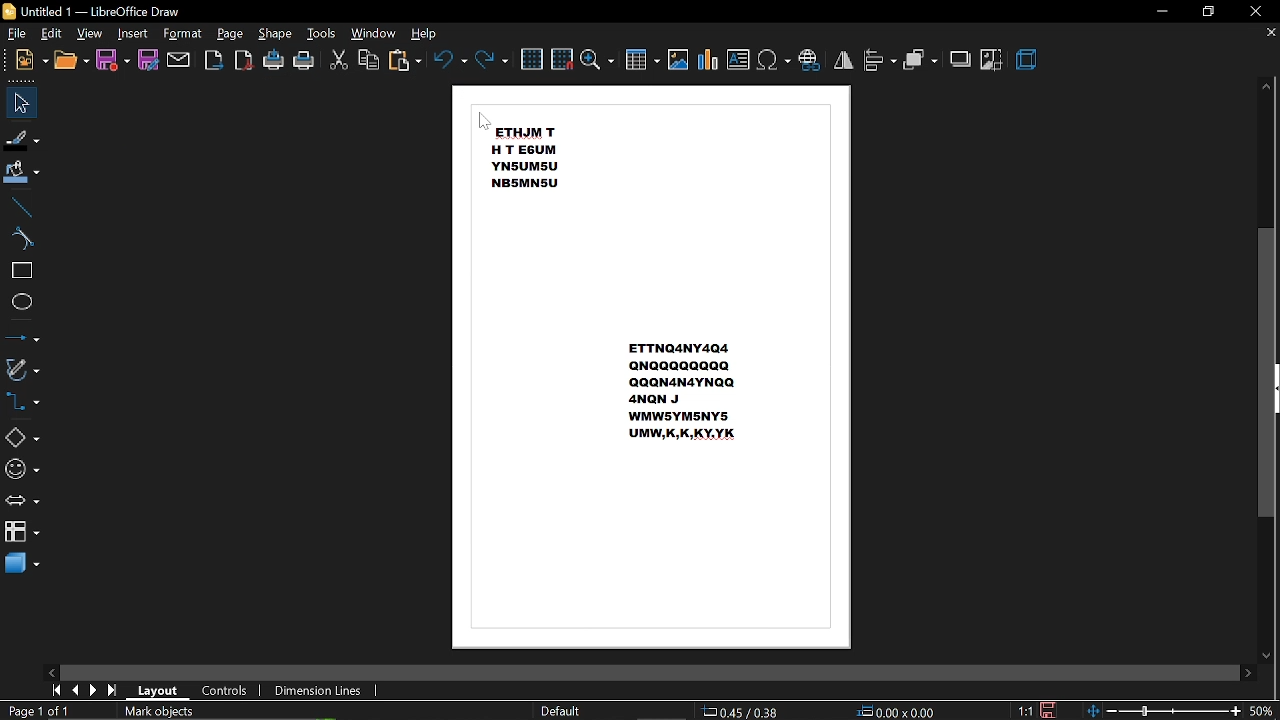  What do you see at coordinates (77, 690) in the screenshot?
I see `previous page` at bounding box center [77, 690].